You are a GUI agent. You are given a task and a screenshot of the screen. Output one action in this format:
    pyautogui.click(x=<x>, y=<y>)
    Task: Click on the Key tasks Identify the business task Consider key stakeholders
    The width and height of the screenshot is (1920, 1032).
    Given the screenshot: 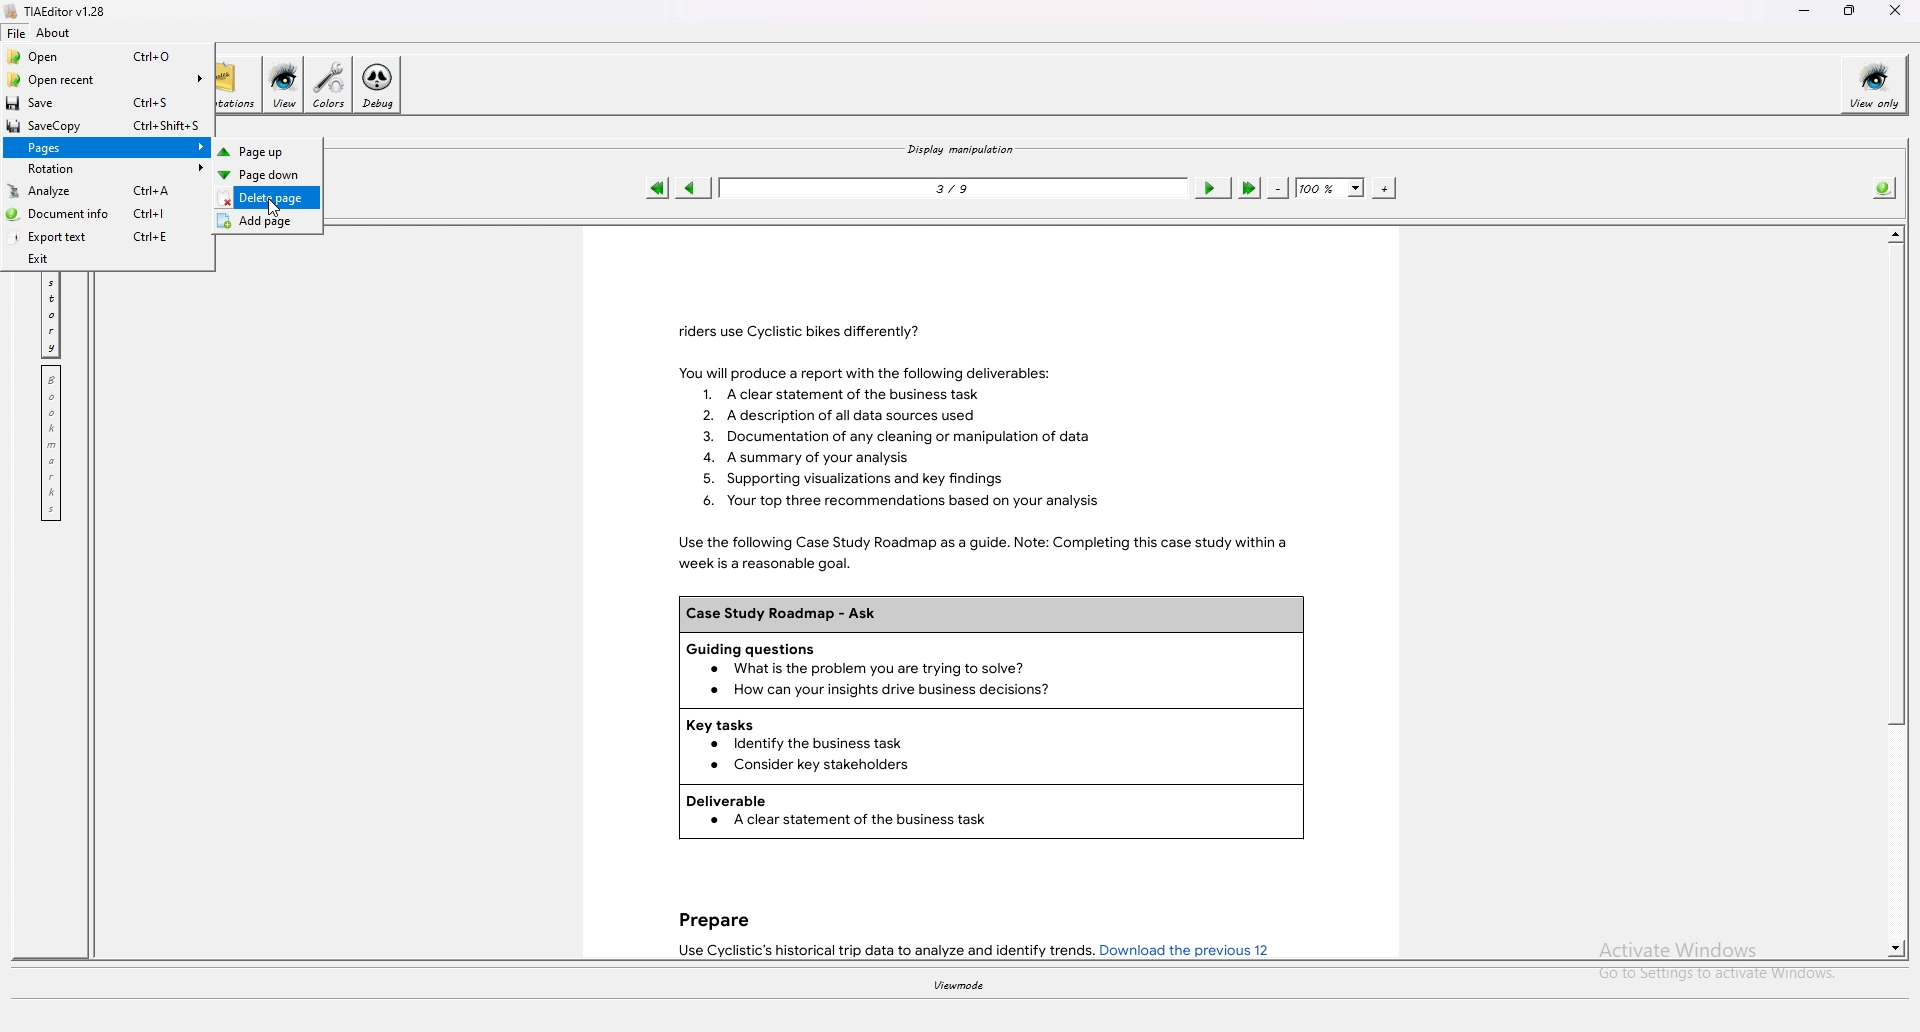 What is the action you would take?
    pyautogui.click(x=992, y=747)
    